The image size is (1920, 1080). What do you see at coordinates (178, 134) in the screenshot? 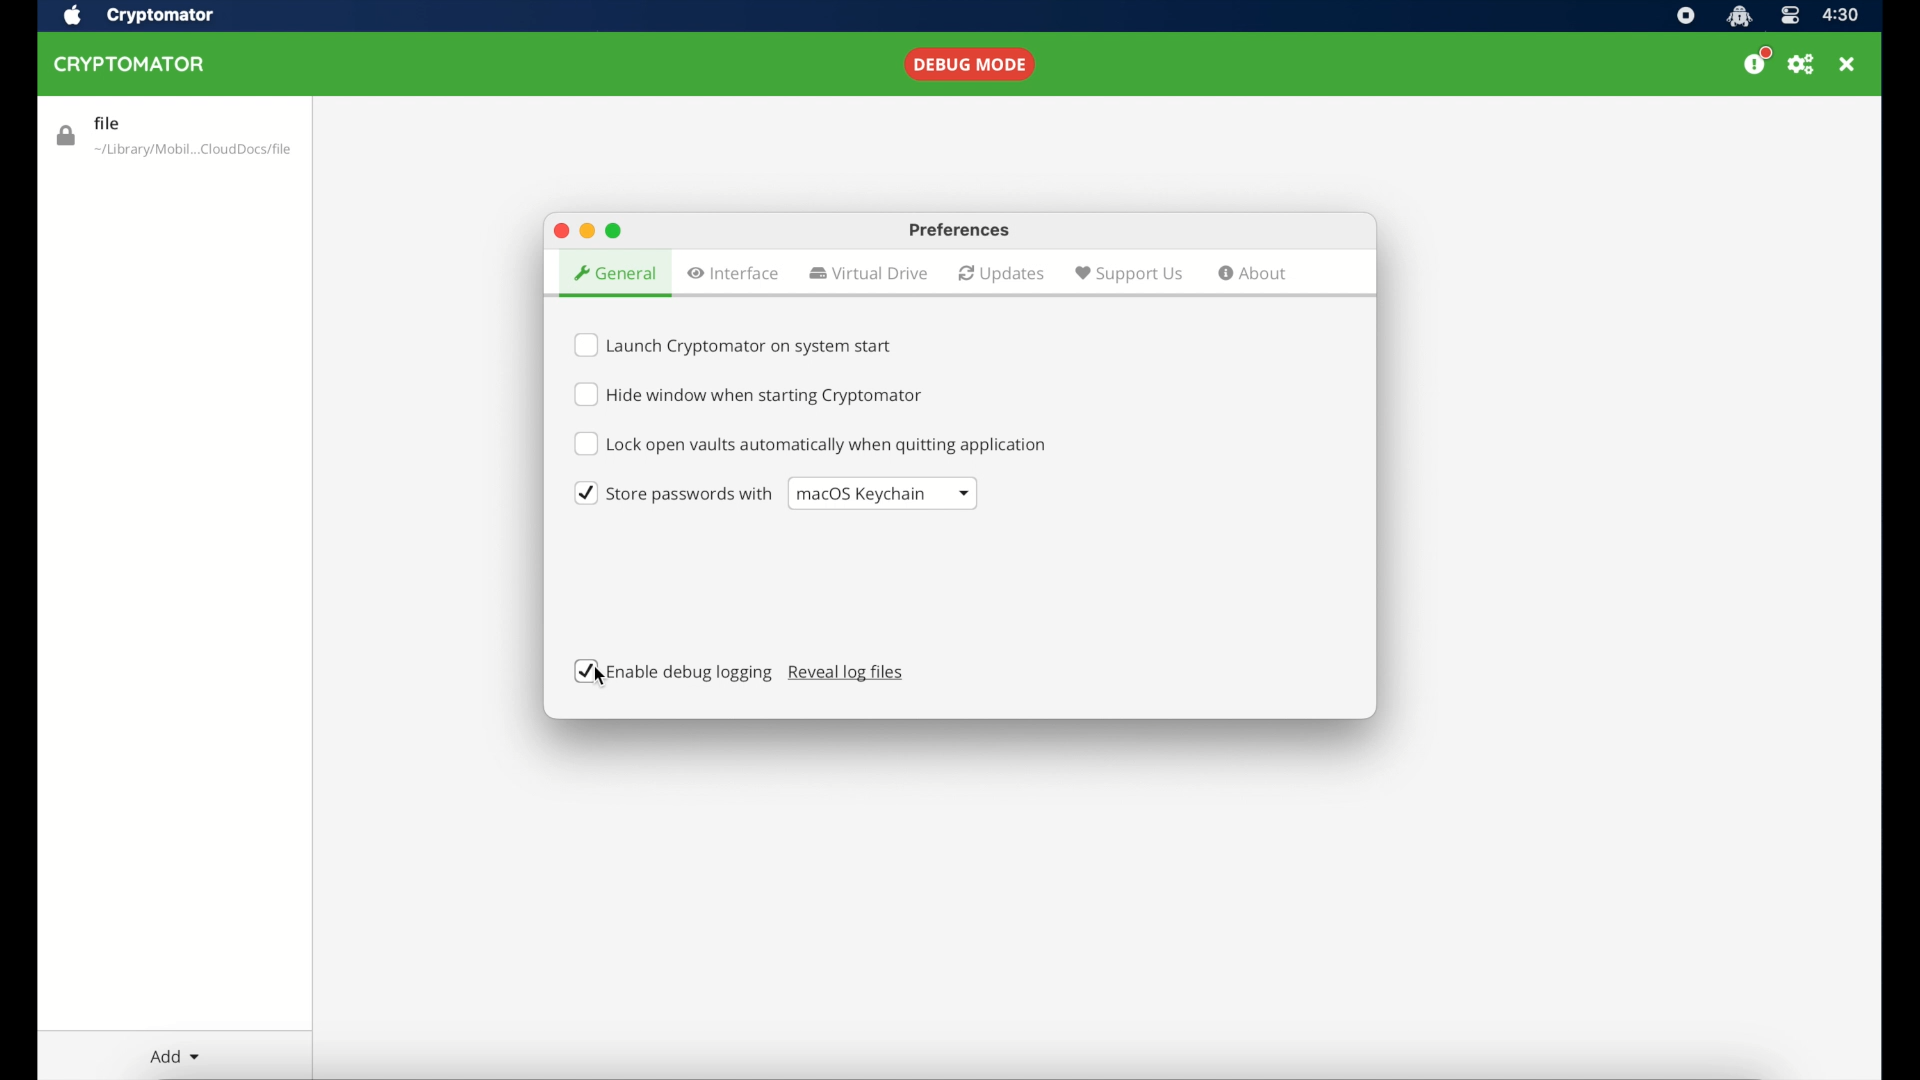
I see `file` at bounding box center [178, 134].